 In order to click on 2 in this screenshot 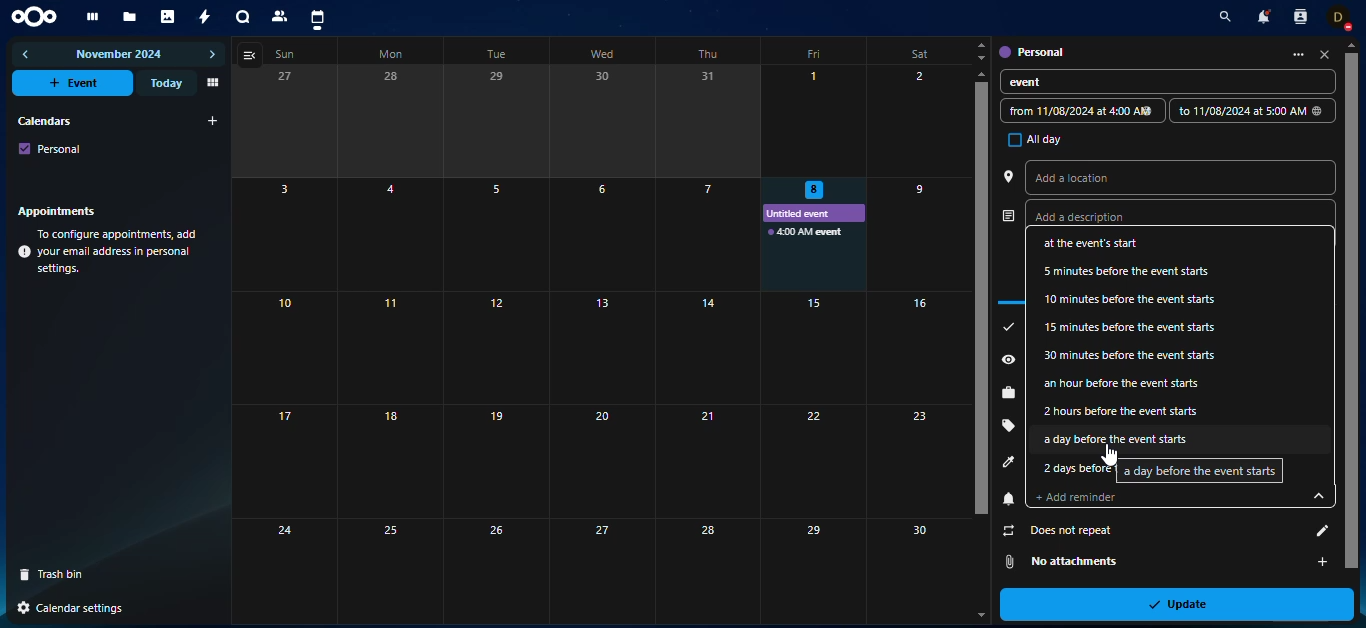, I will do `click(918, 121)`.